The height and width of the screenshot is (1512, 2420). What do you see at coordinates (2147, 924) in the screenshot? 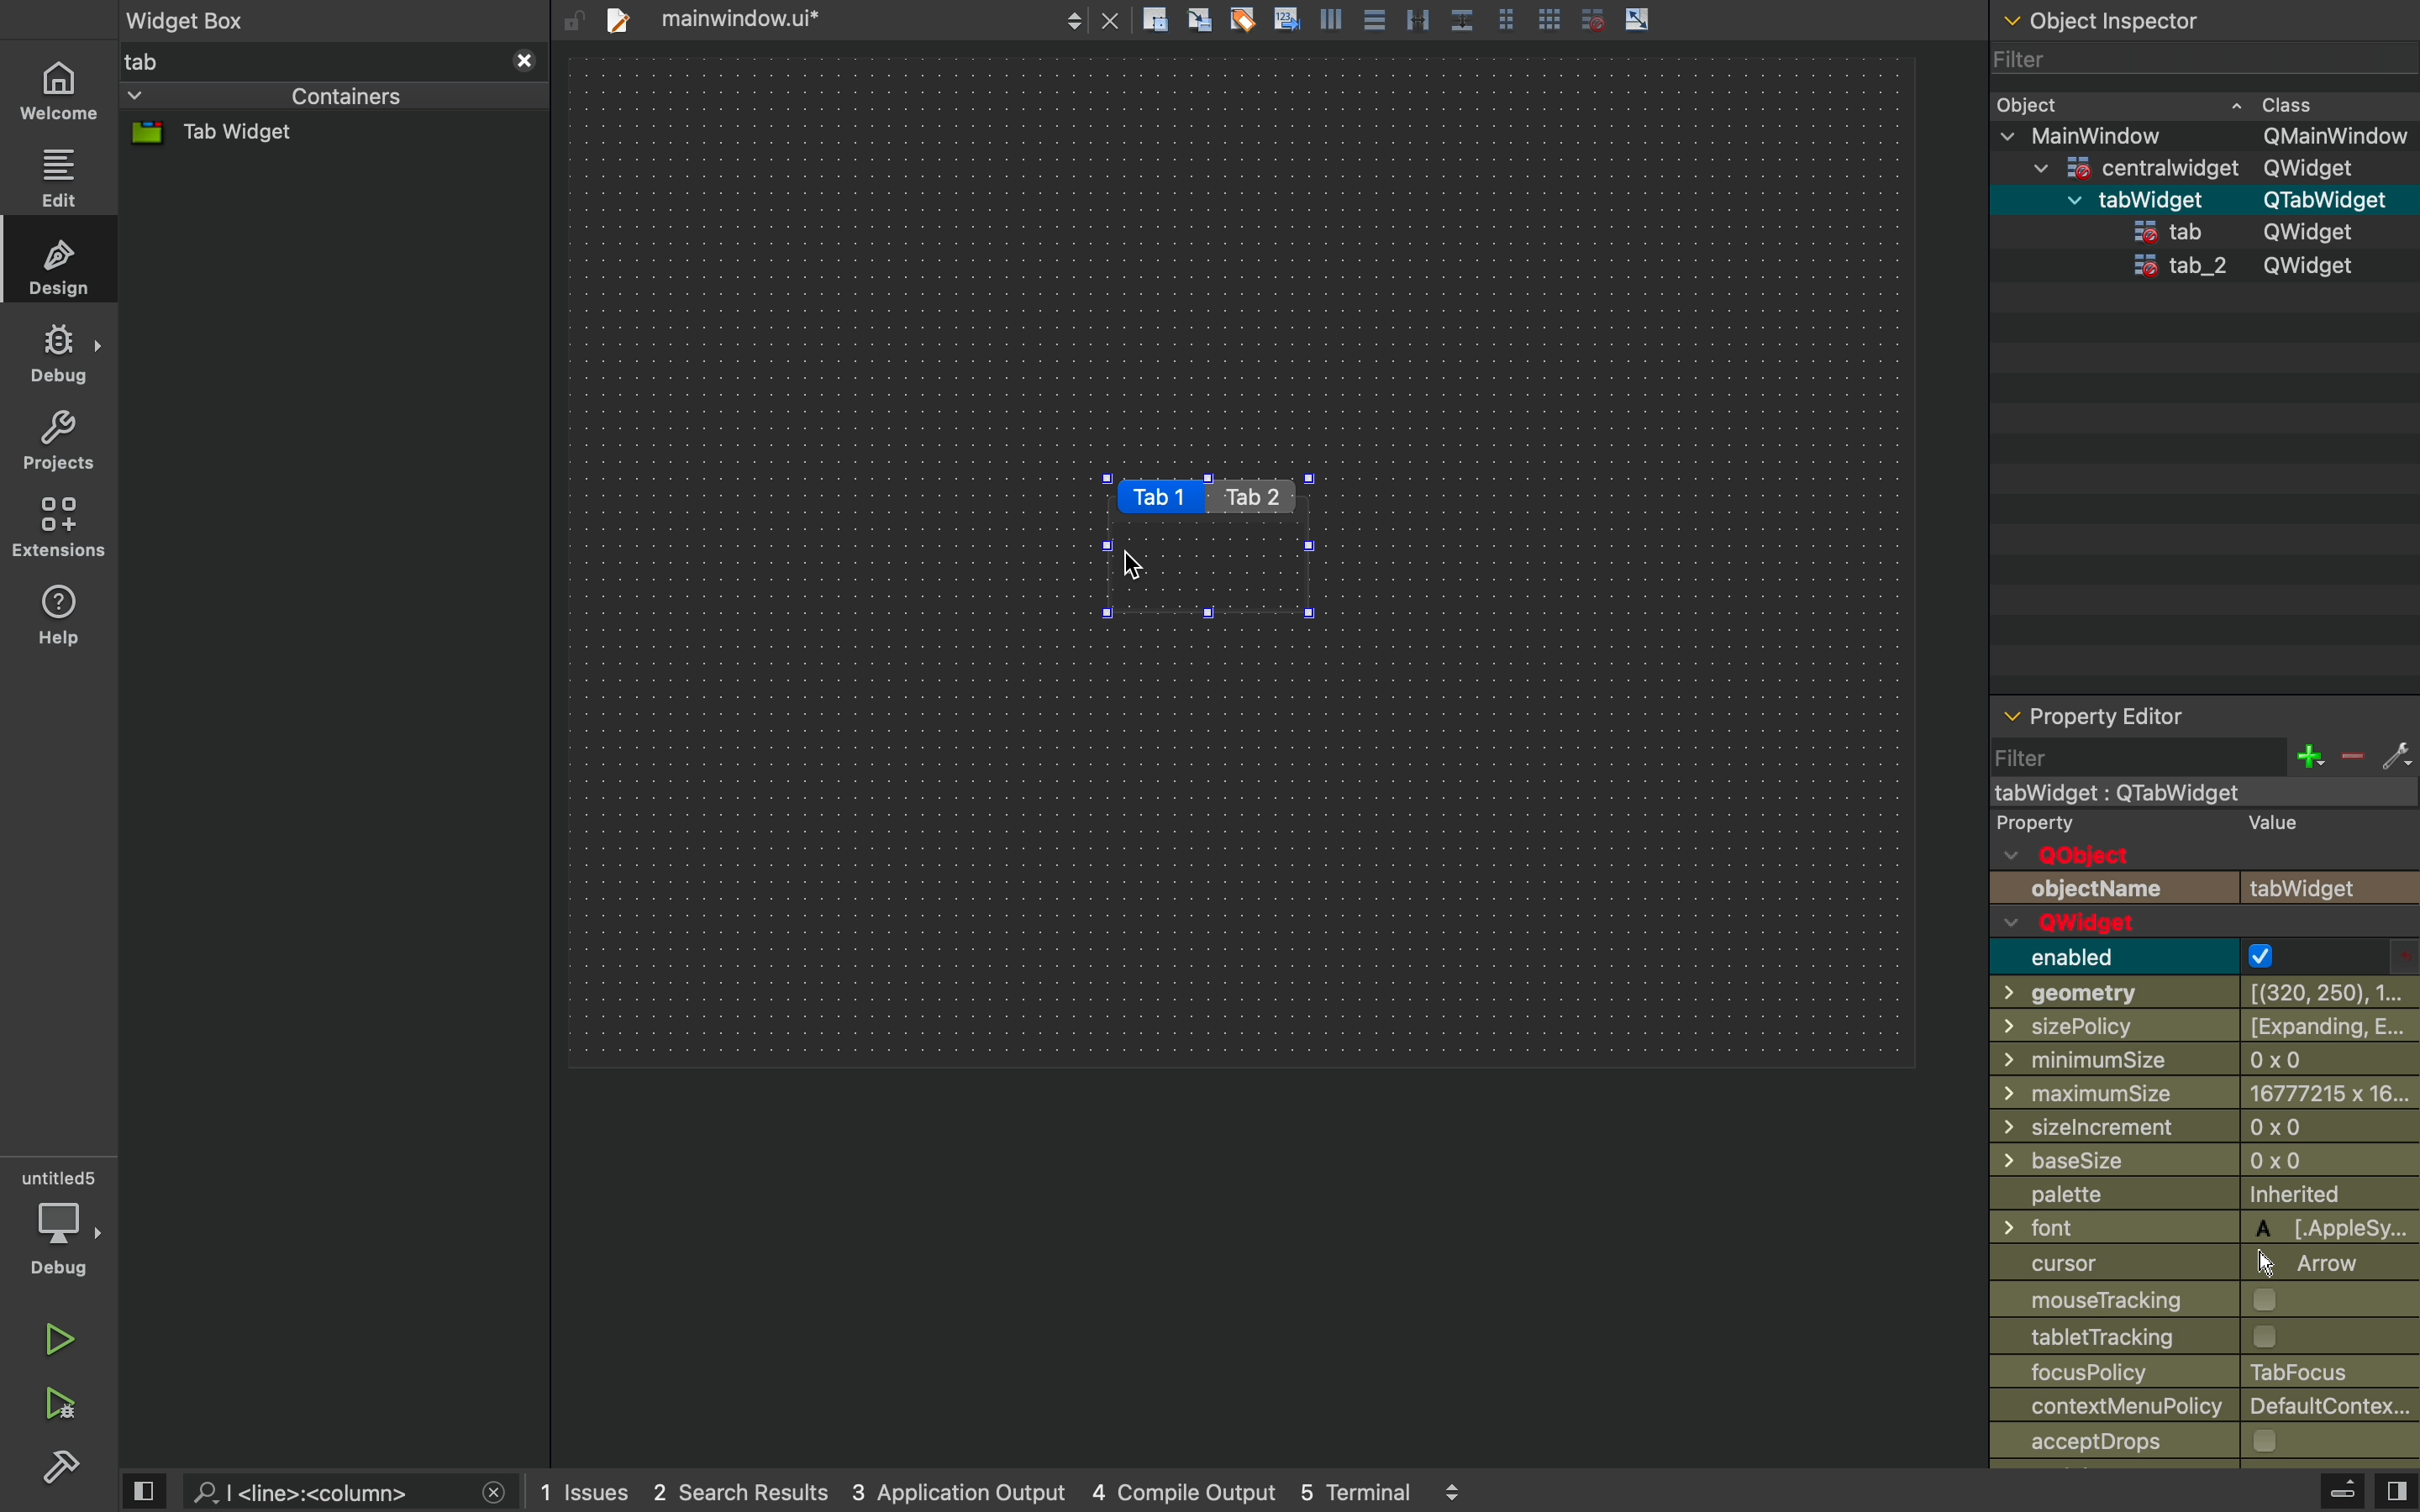
I see `qwidget` at bounding box center [2147, 924].